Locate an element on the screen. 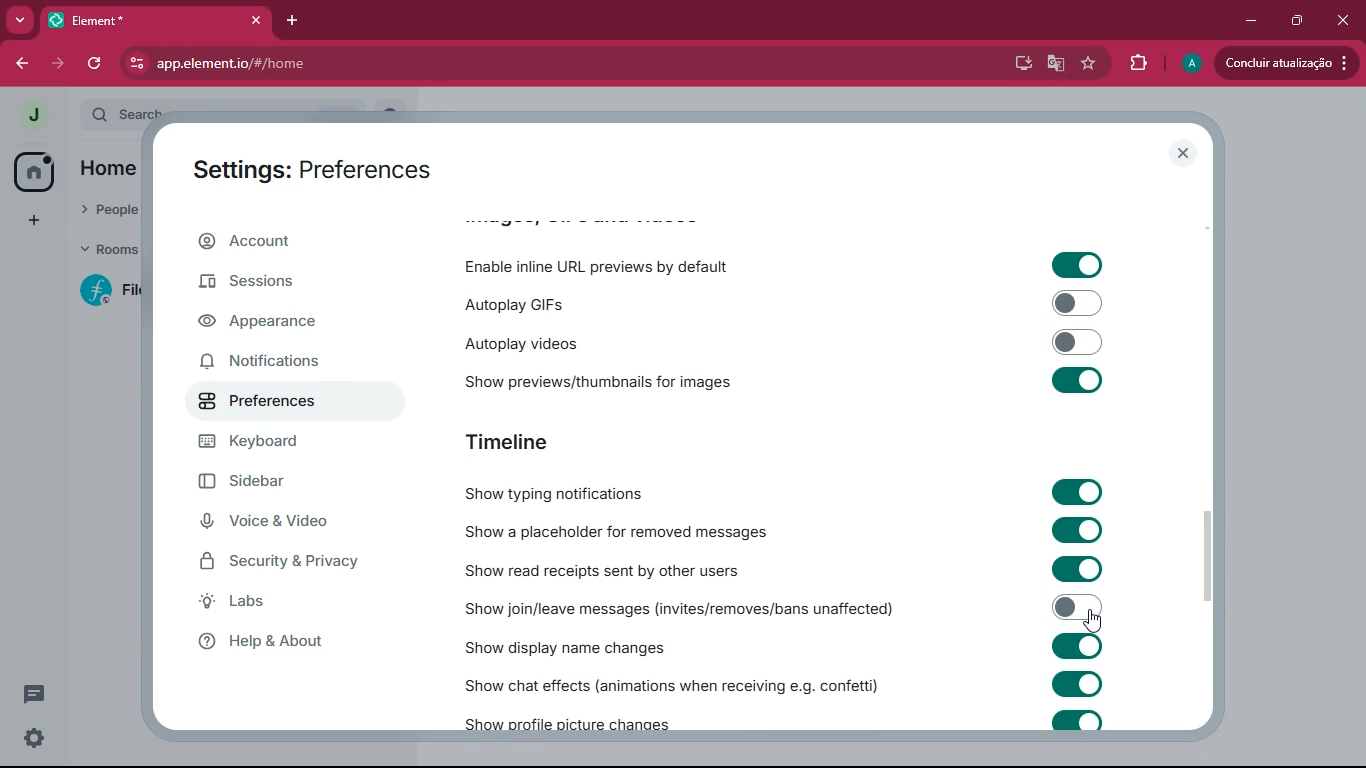 The height and width of the screenshot is (768, 1366). add tab is located at coordinates (292, 21).